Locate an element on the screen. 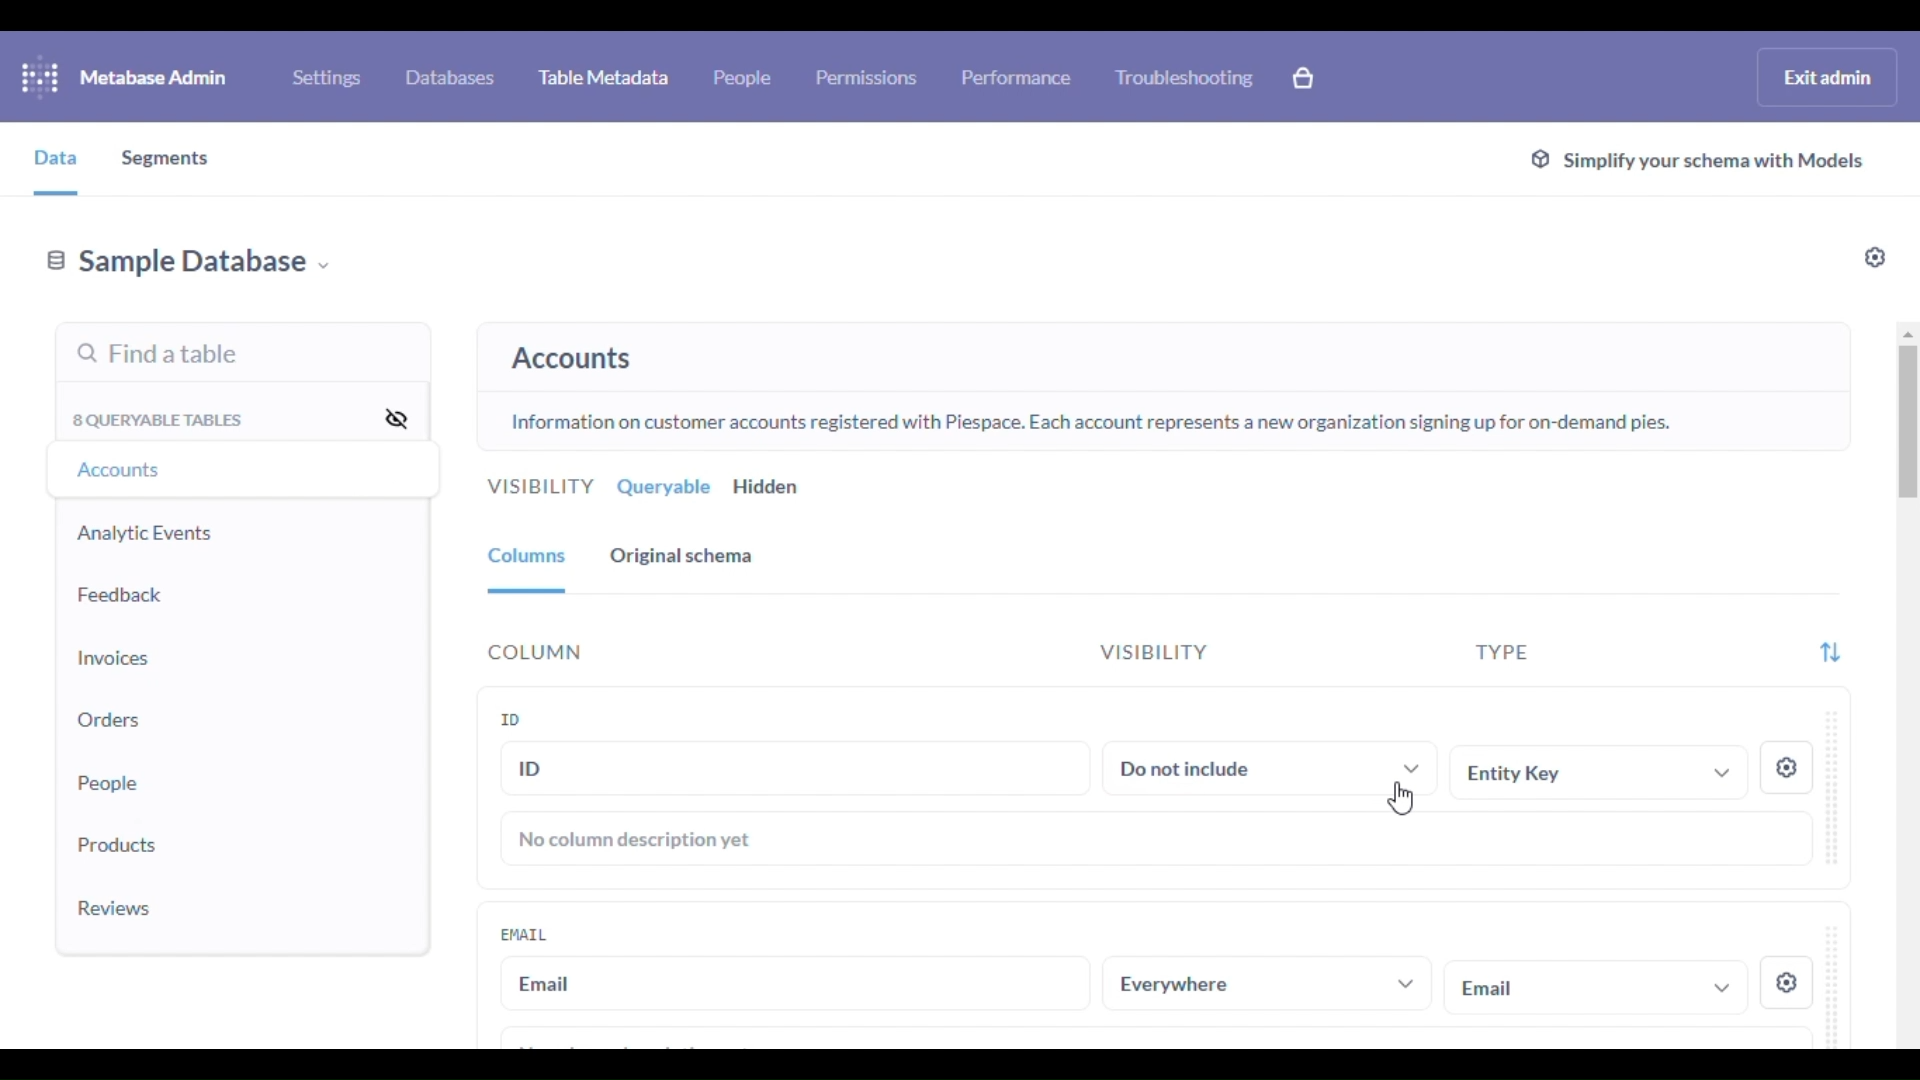  no column description yet is located at coordinates (637, 840).